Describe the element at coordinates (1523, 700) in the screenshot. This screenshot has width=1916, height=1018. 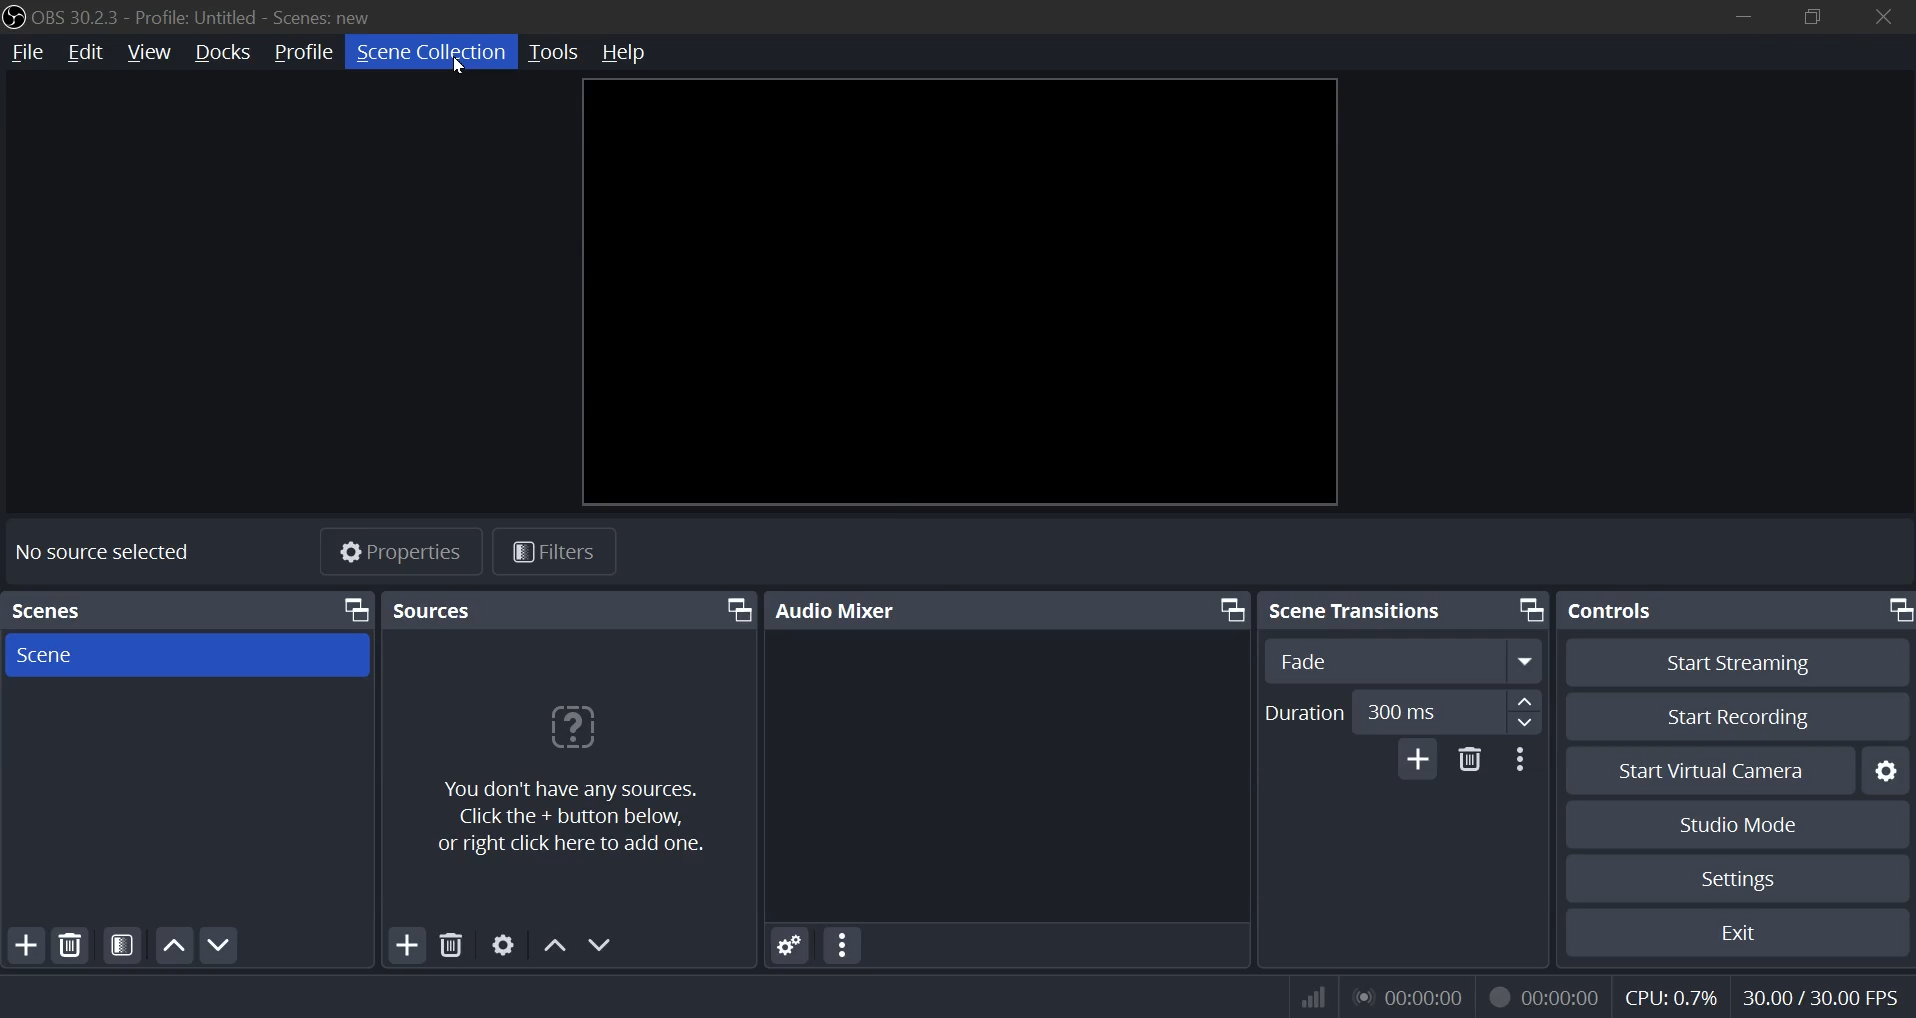
I see `up` at that location.